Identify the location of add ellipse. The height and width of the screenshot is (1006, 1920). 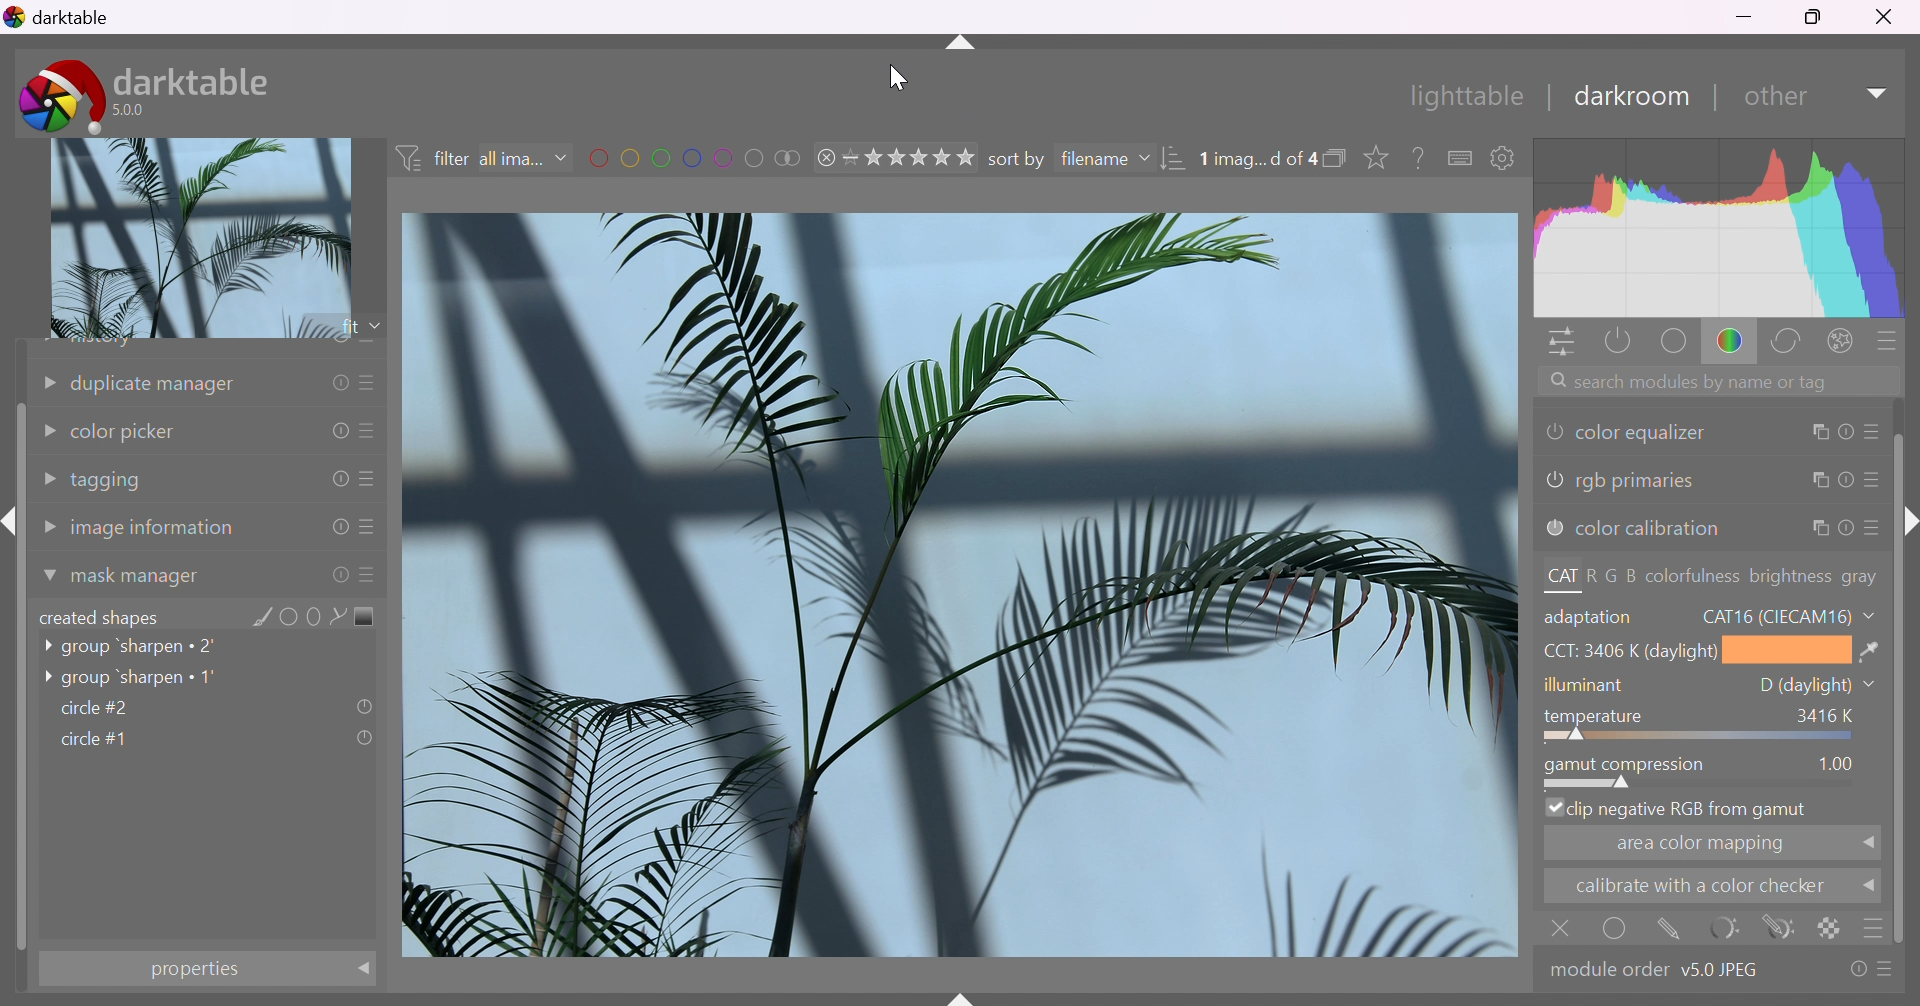
(309, 614).